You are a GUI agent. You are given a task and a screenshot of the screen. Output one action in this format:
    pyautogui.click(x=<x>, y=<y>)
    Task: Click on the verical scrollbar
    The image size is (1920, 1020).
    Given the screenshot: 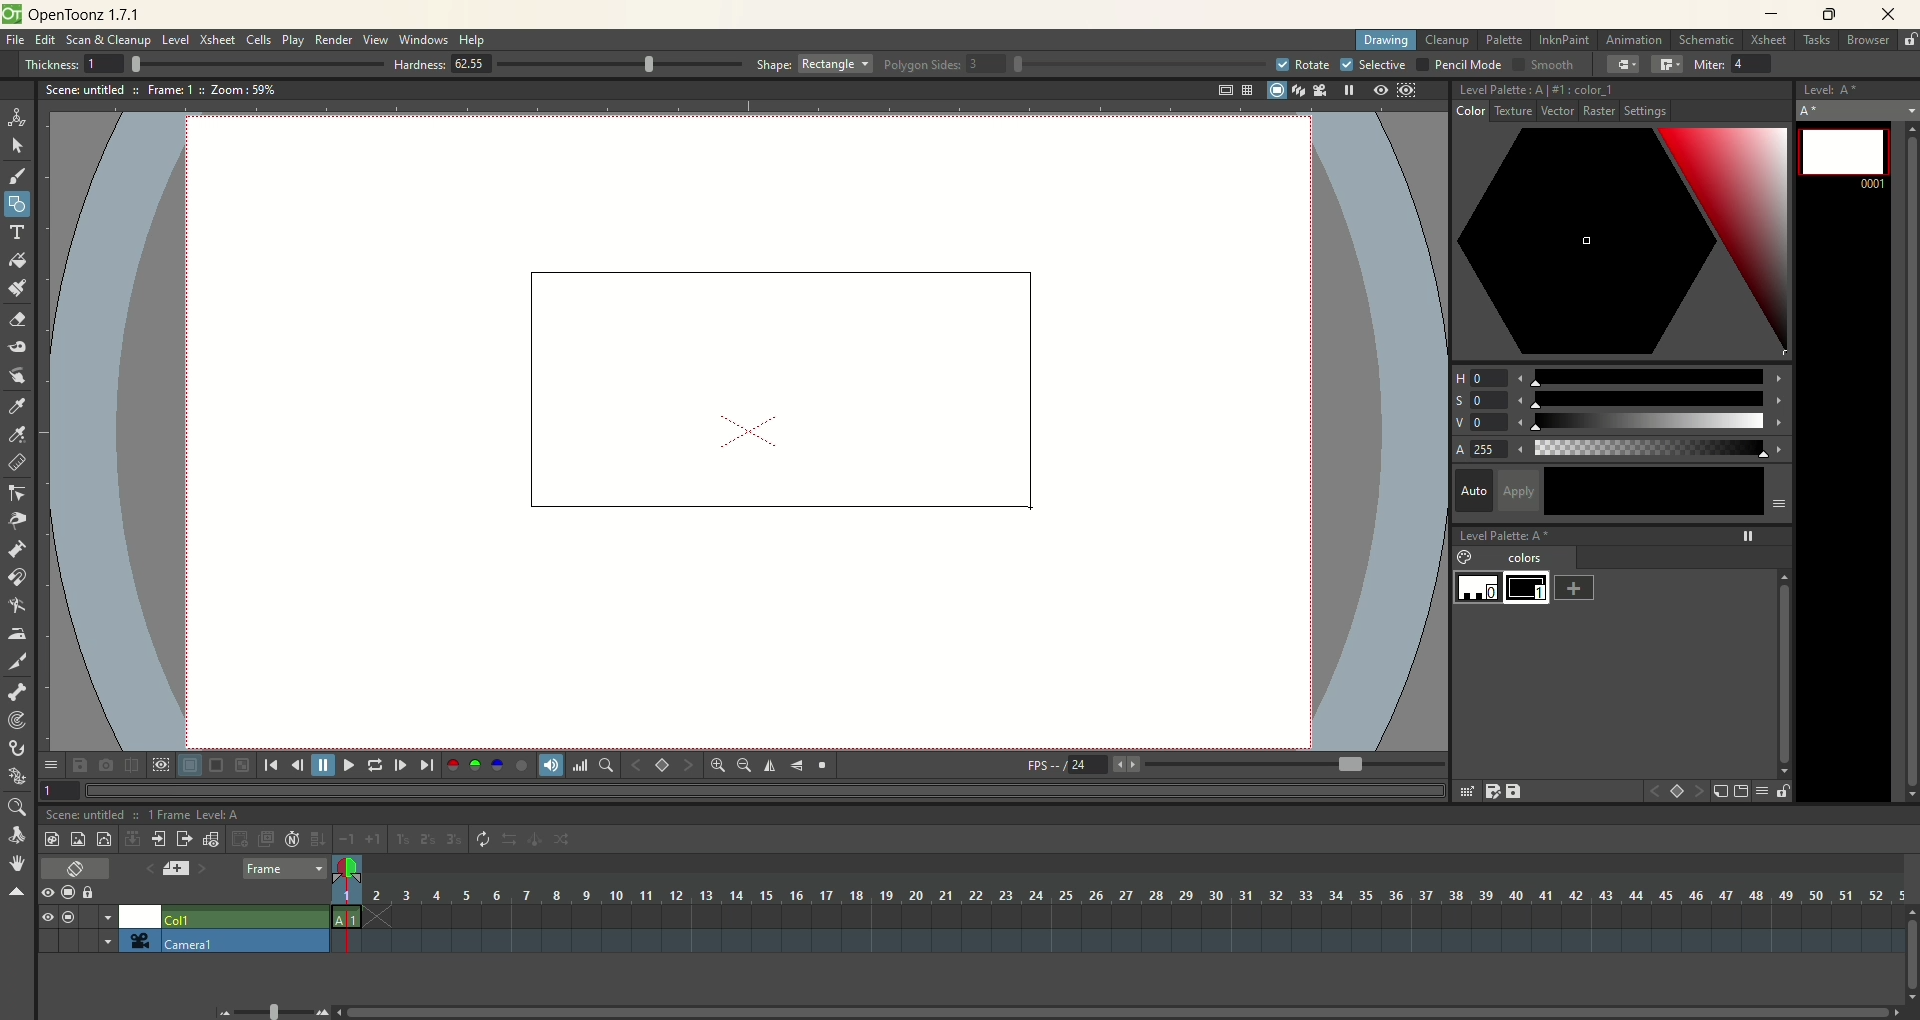 What is the action you would take?
    pyautogui.click(x=1782, y=662)
    